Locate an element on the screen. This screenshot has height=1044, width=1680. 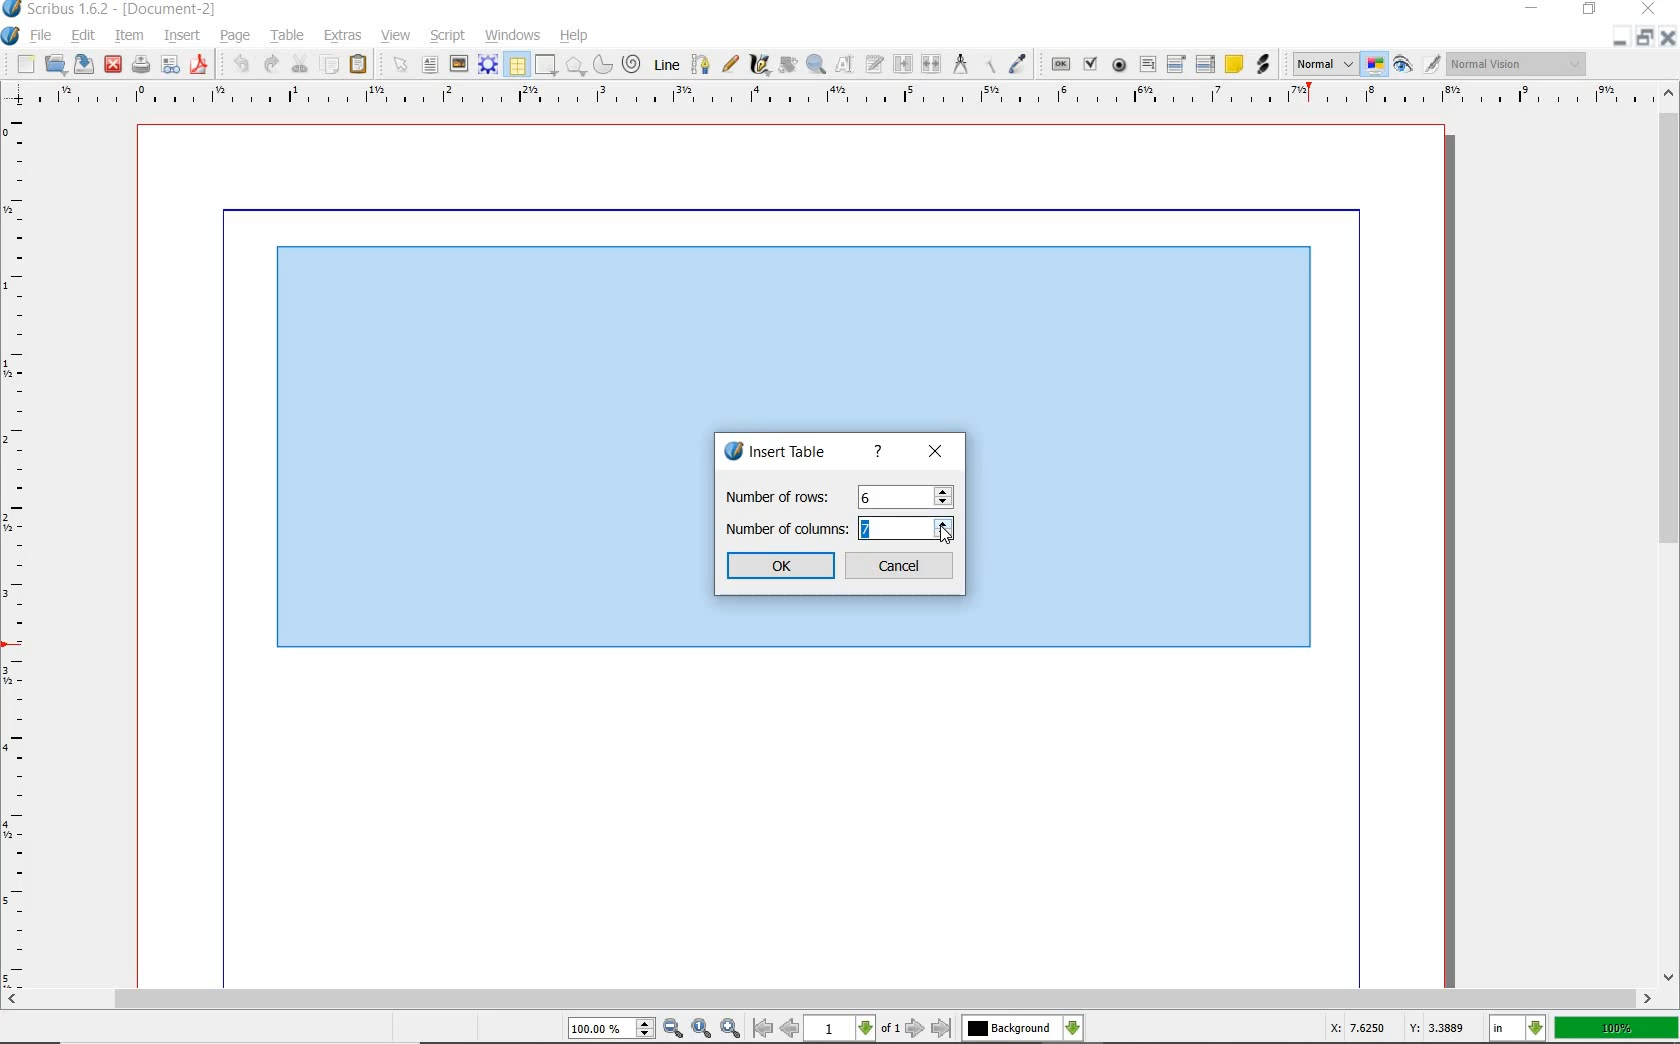
pdf push button is located at coordinates (1061, 65).